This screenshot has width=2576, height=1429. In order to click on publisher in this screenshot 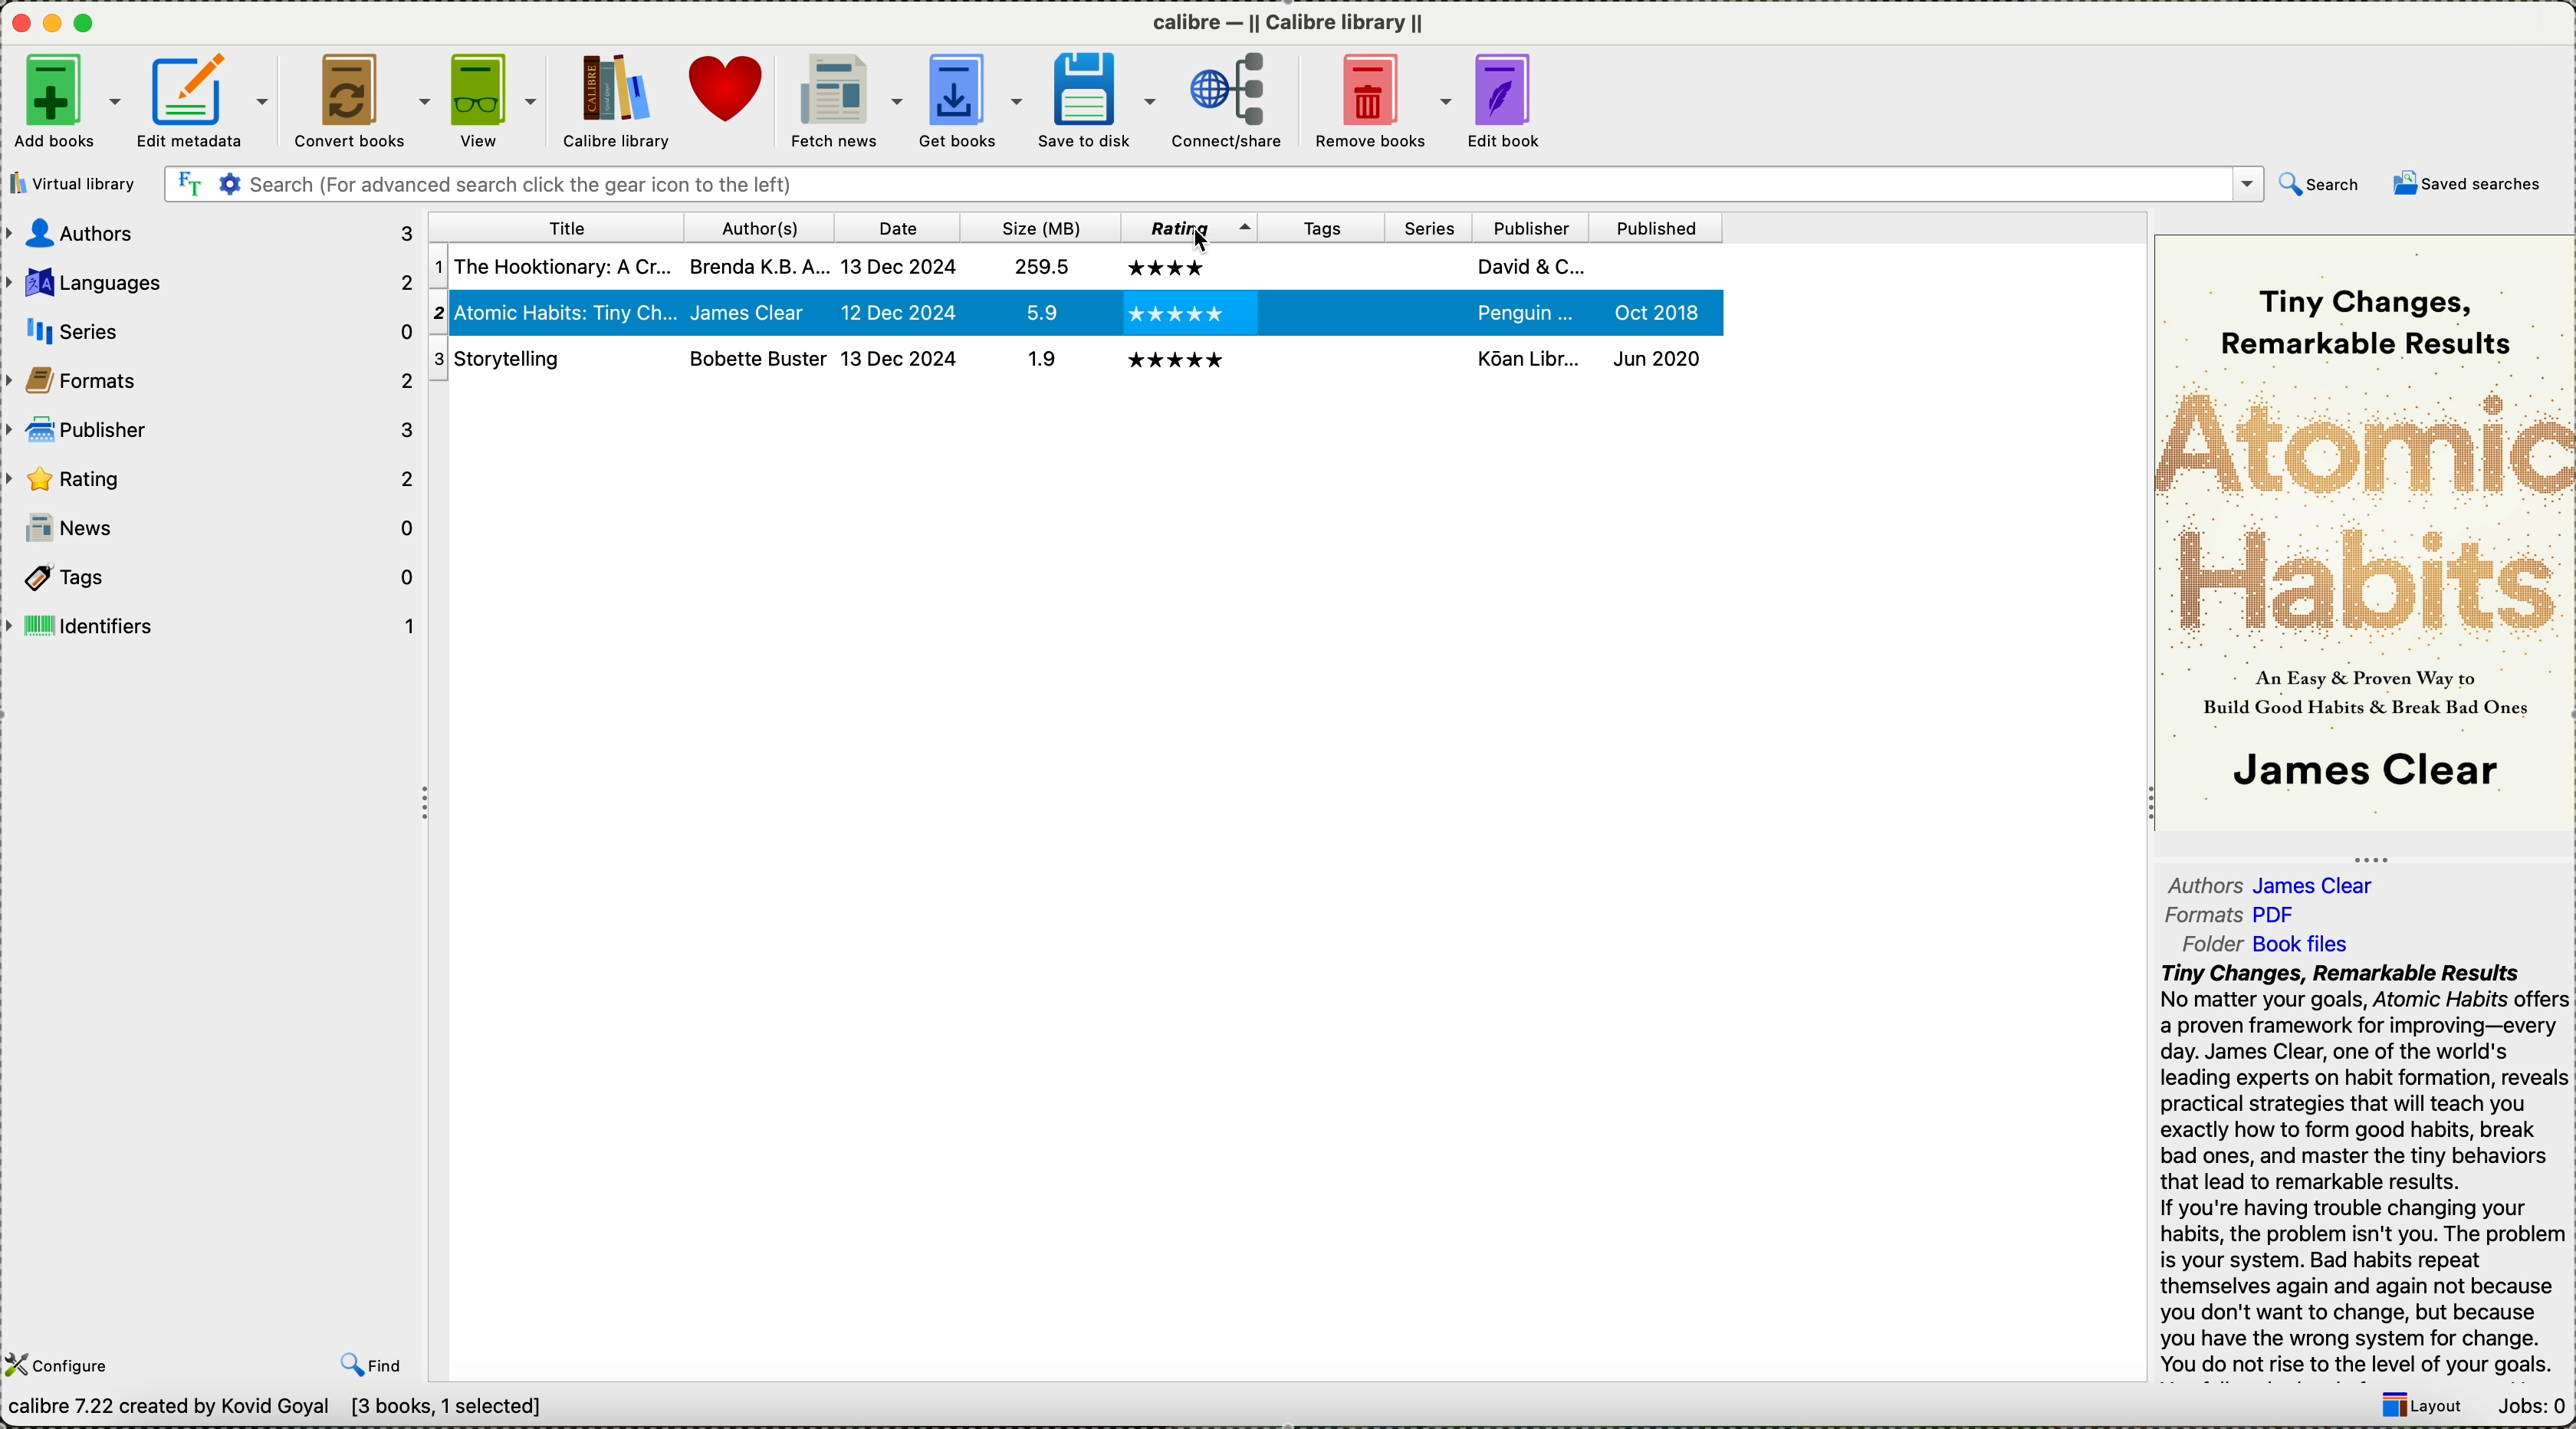, I will do `click(1531, 225)`.